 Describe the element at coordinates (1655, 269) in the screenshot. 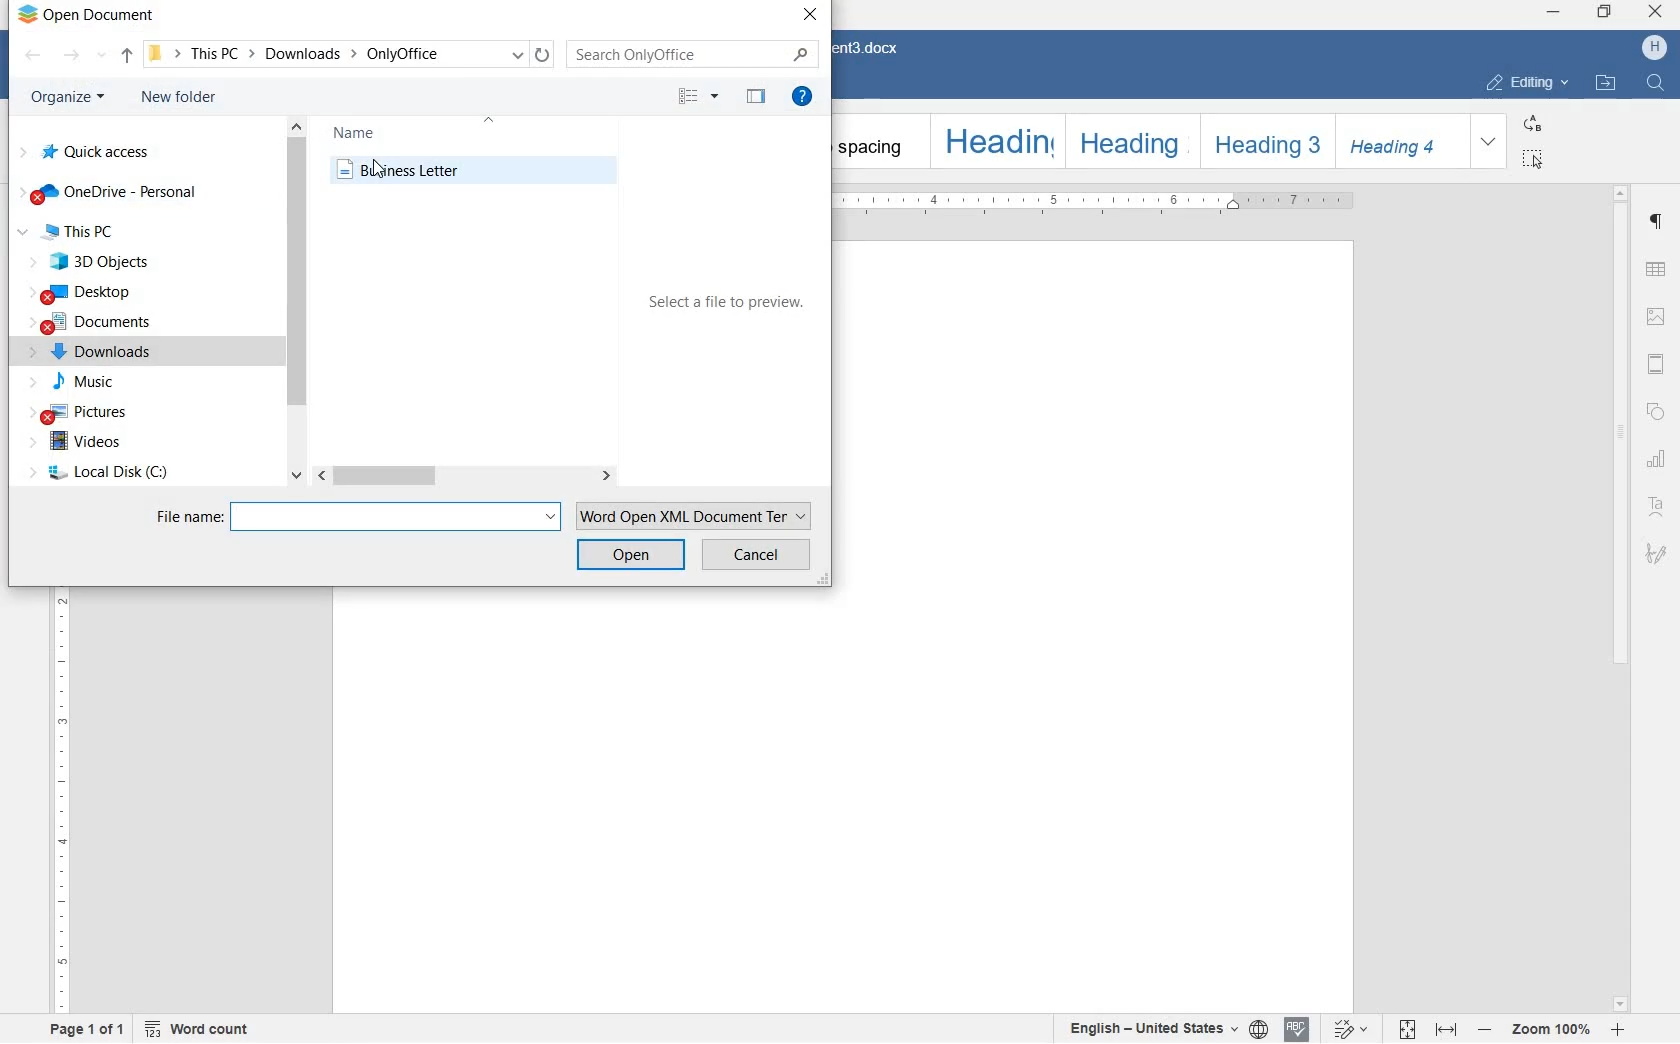

I see `table settings` at that location.